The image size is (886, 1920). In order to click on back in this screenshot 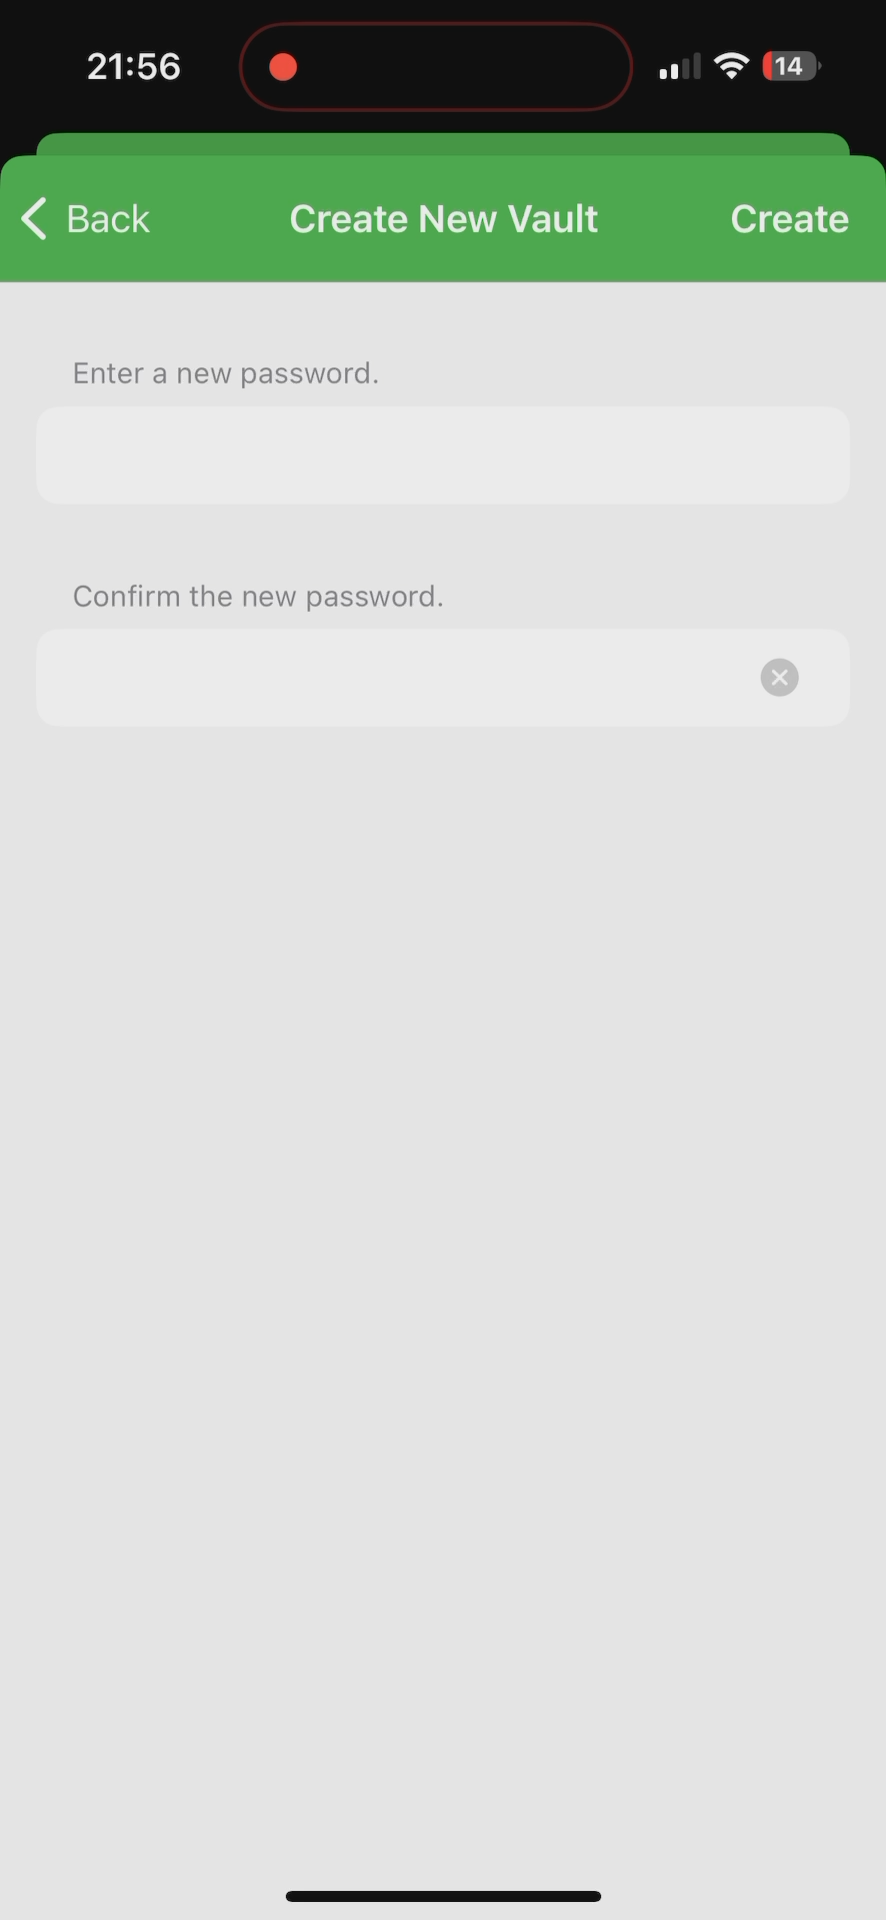, I will do `click(88, 224)`.